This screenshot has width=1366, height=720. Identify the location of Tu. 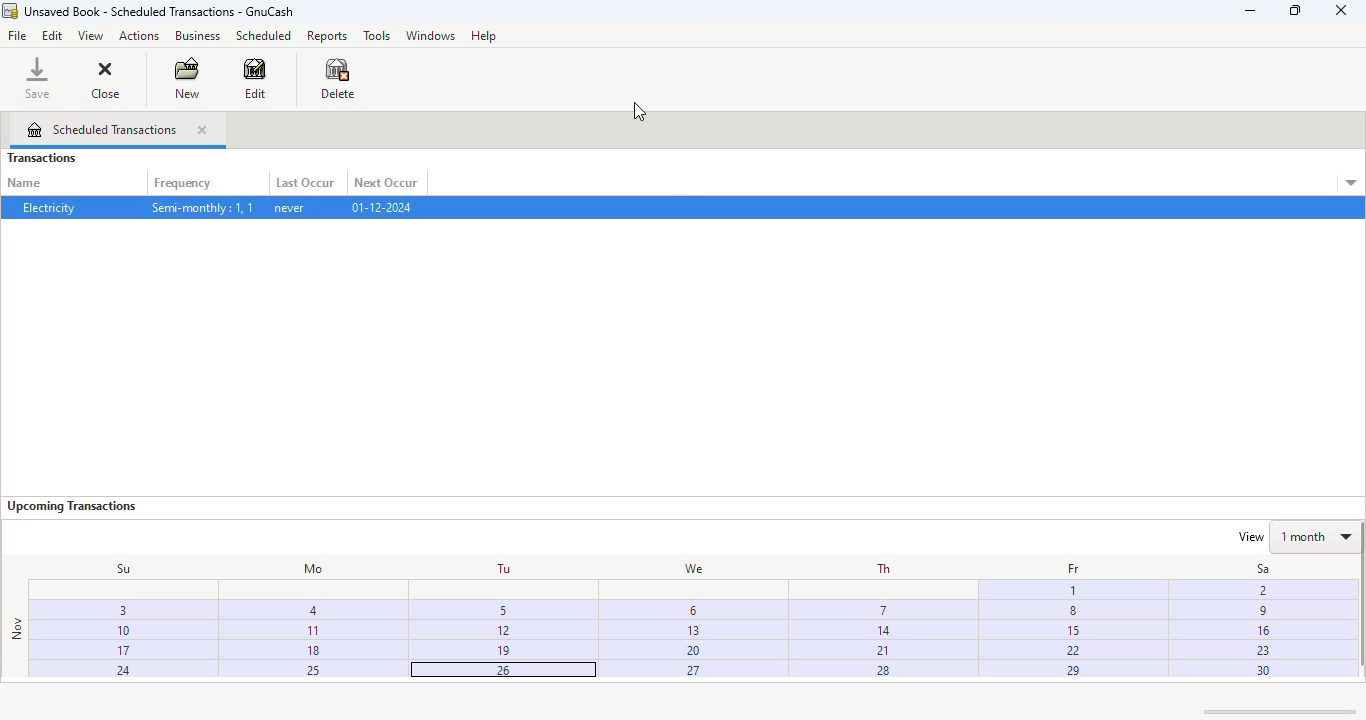
(501, 568).